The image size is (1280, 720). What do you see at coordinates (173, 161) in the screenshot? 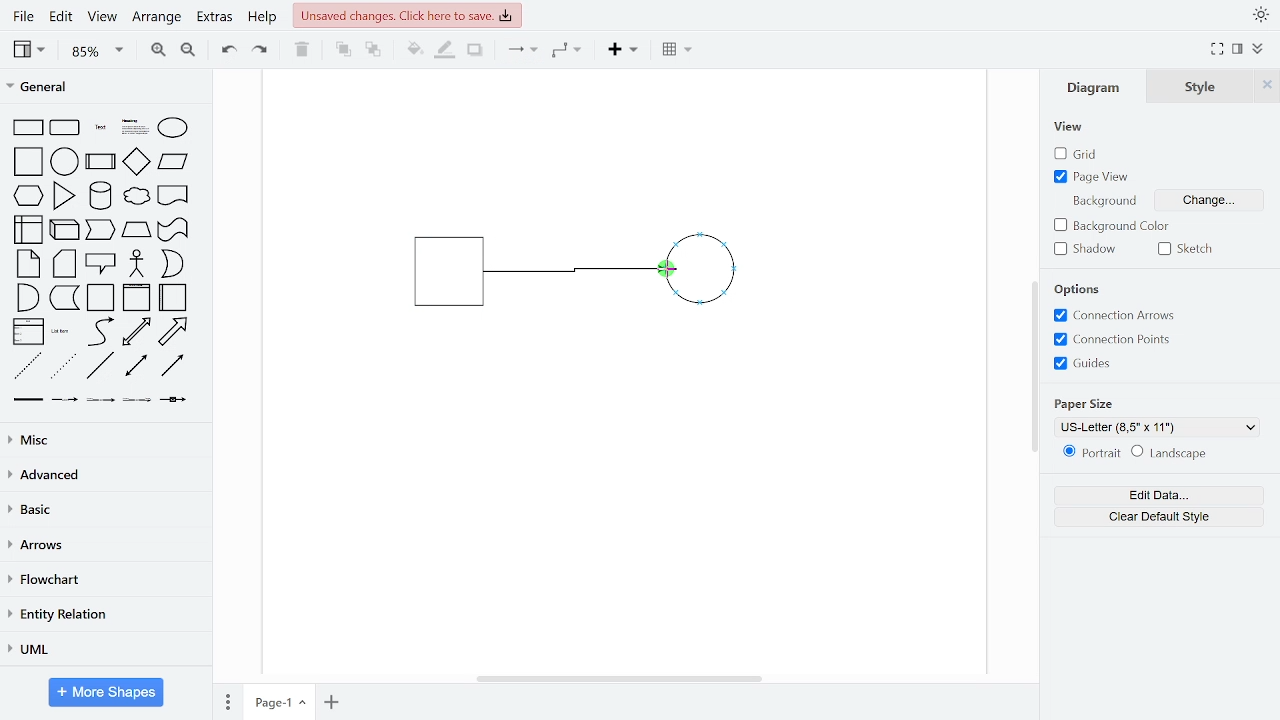
I see `paralellogram` at bounding box center [173, 161].